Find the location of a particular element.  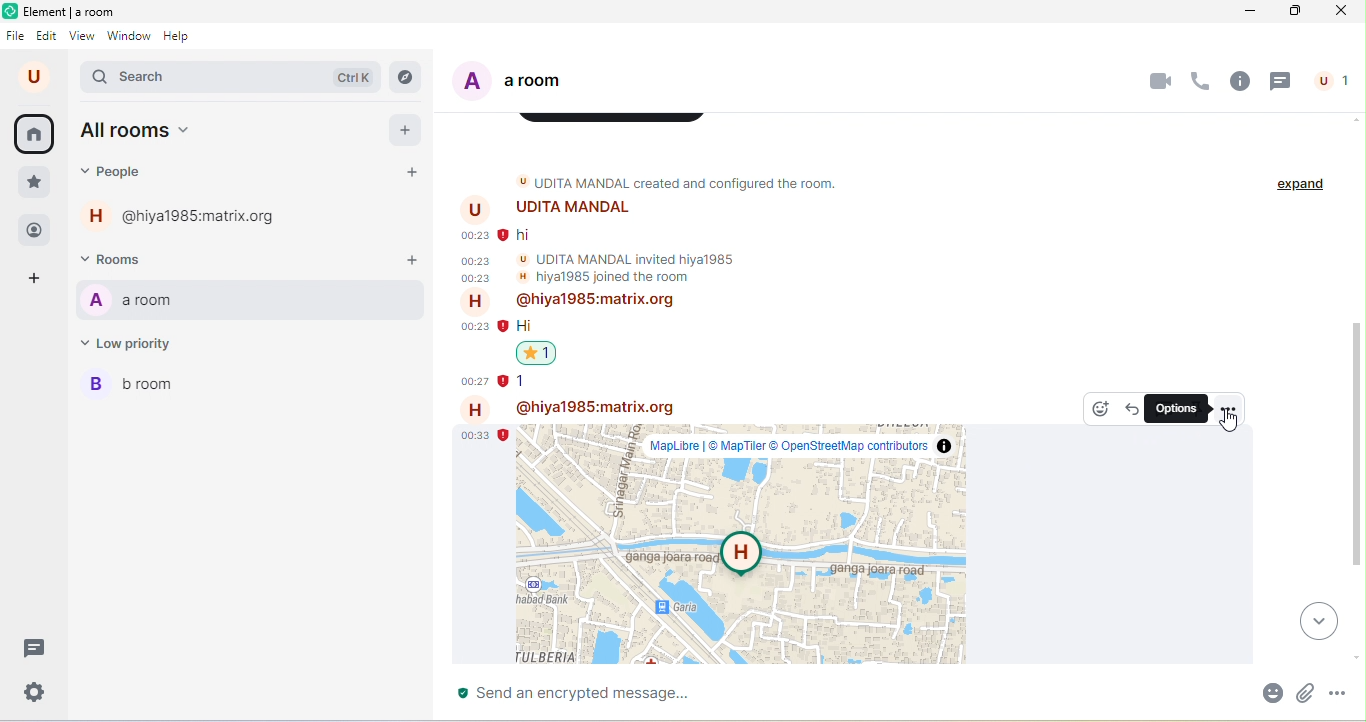

video call is located at coordinates (1158, 81).